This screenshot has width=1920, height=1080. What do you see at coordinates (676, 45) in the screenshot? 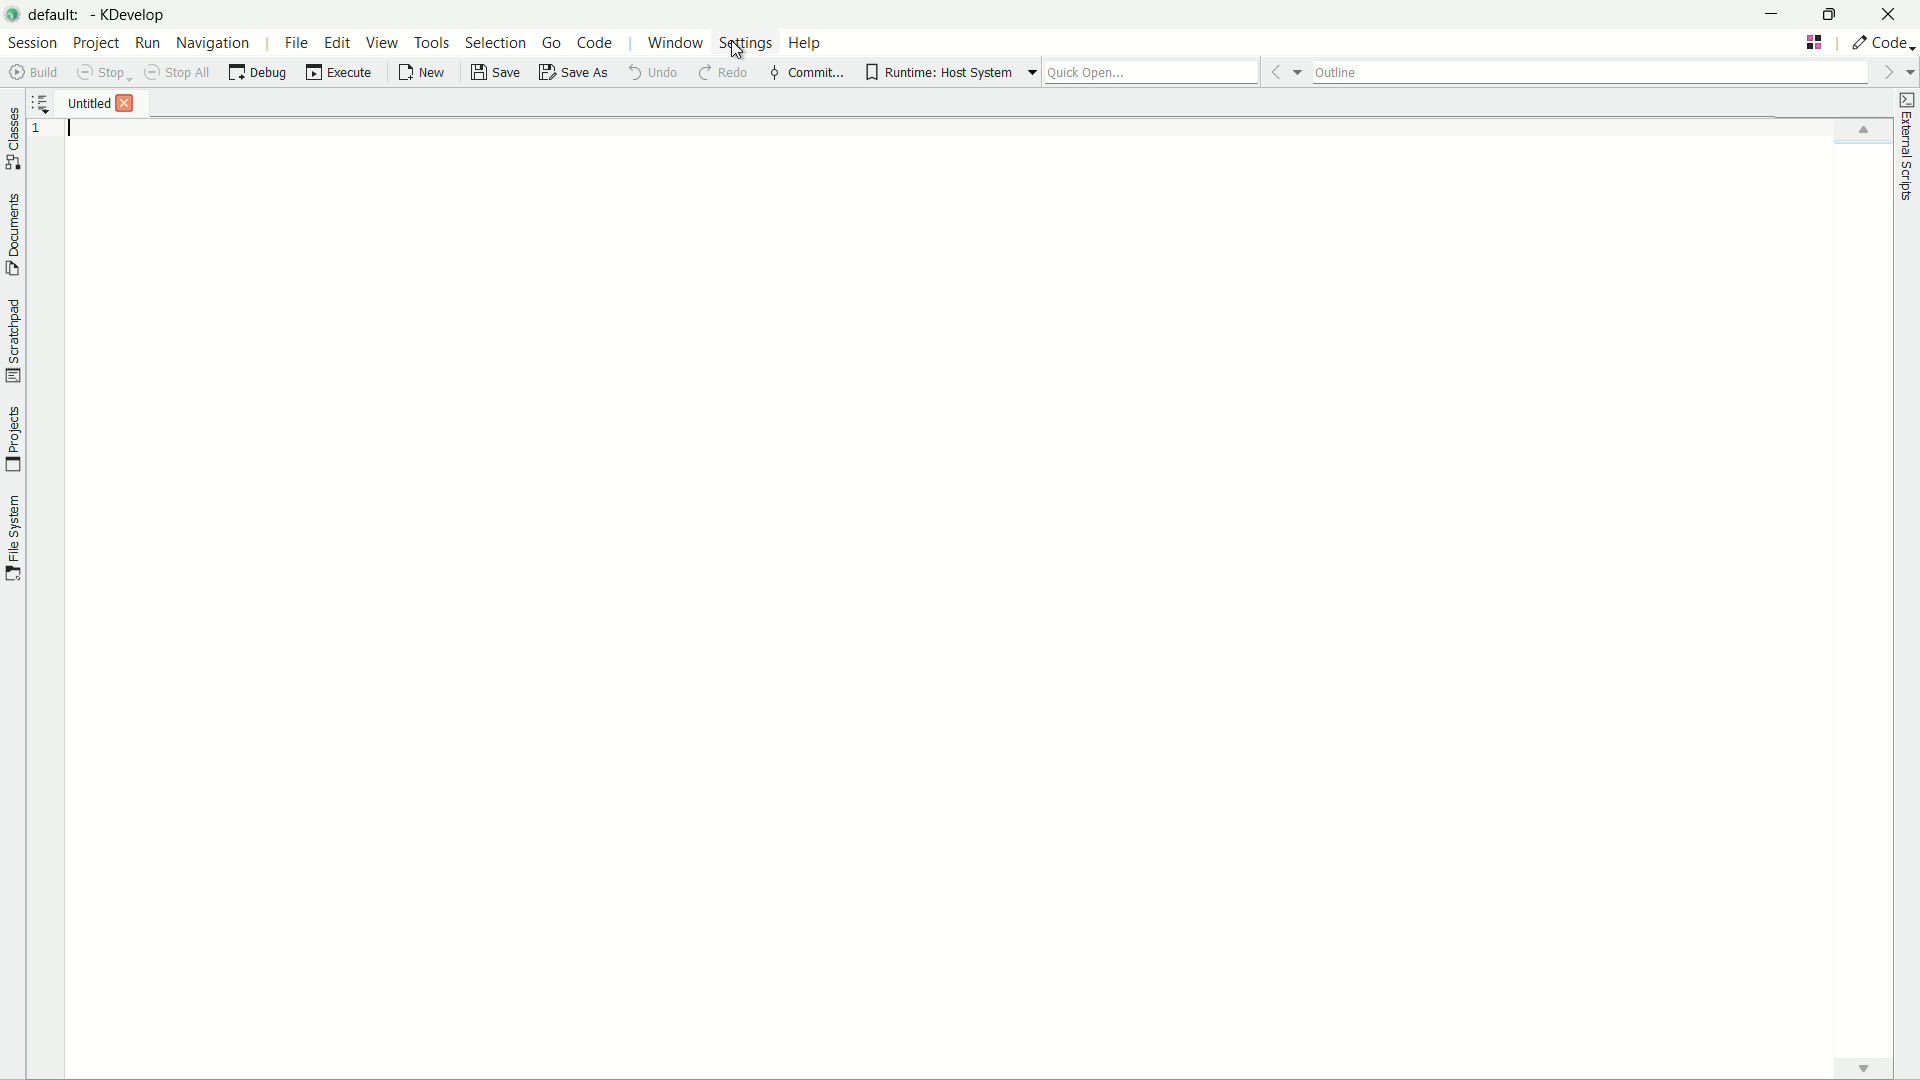
I see `window` at bounding box center [676, 45].